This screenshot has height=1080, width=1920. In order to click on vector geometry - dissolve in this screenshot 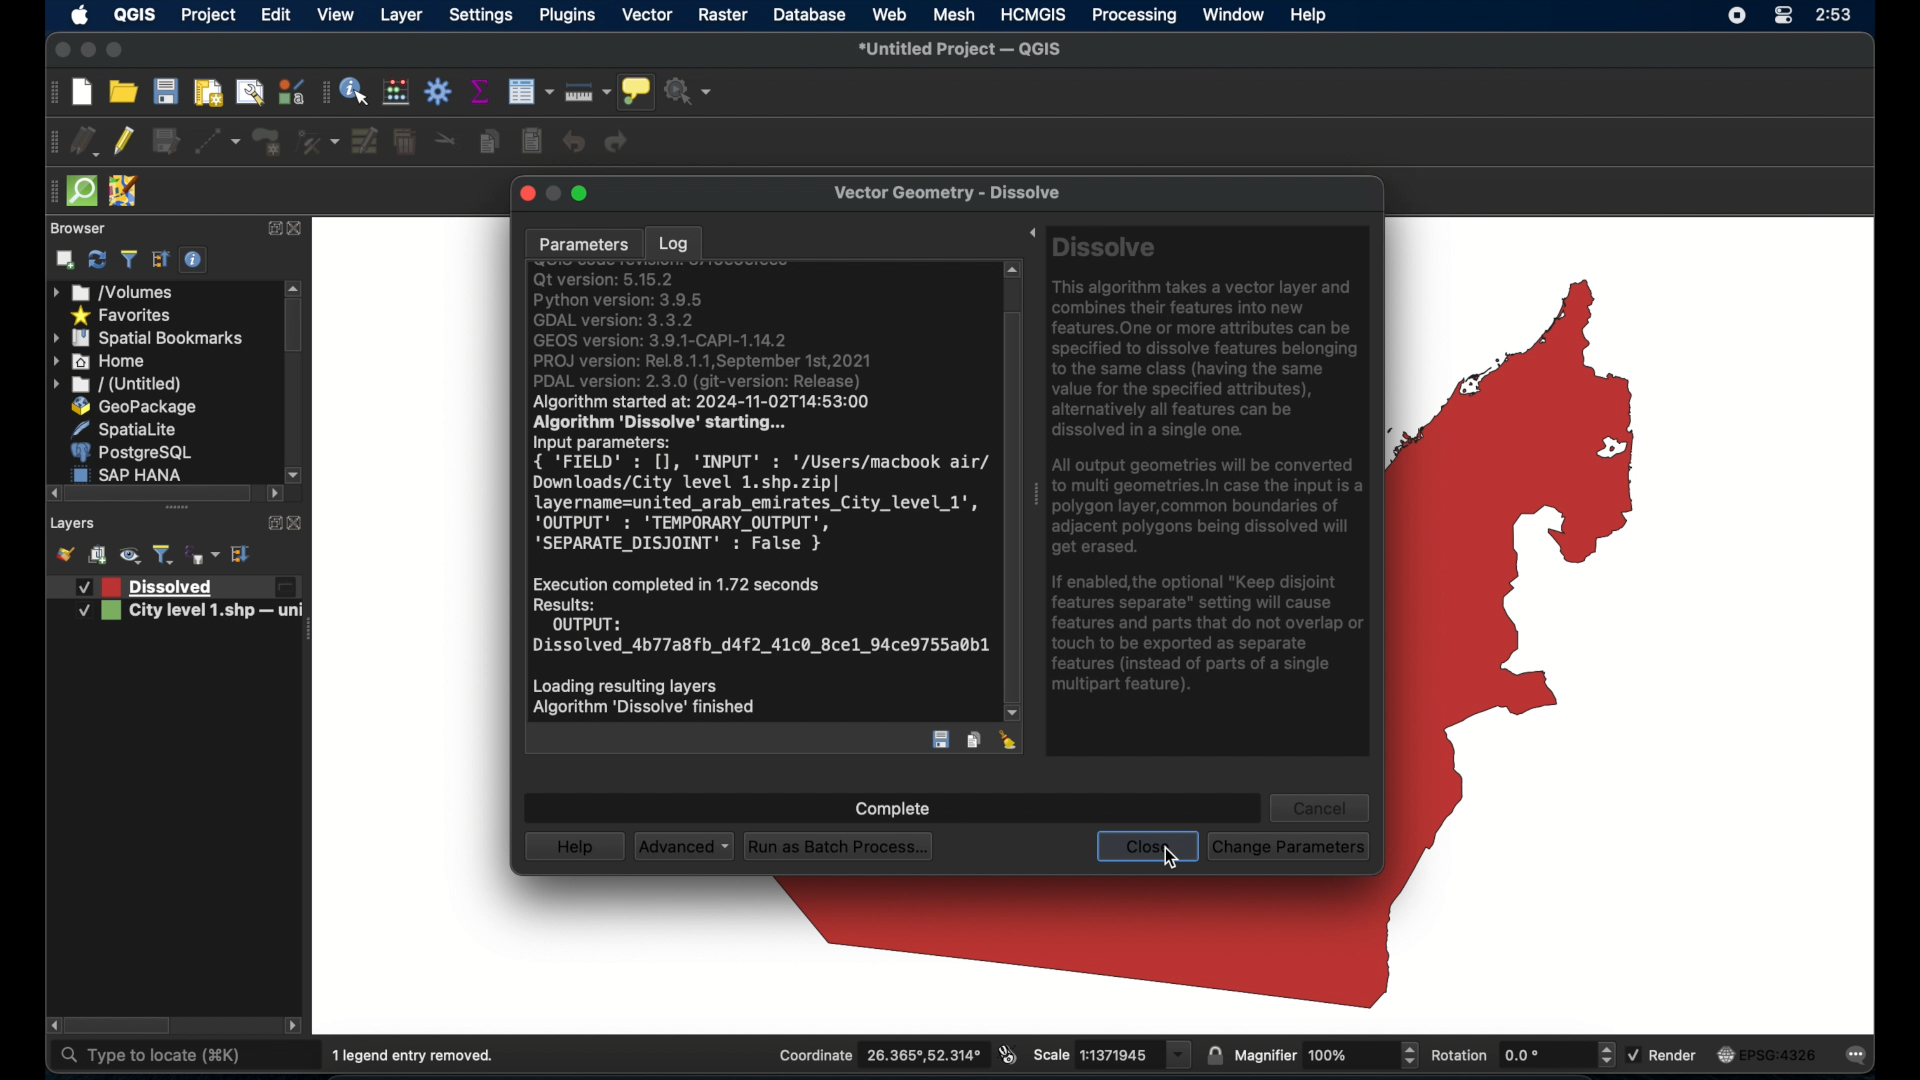, I will do `click(949, 195)`.